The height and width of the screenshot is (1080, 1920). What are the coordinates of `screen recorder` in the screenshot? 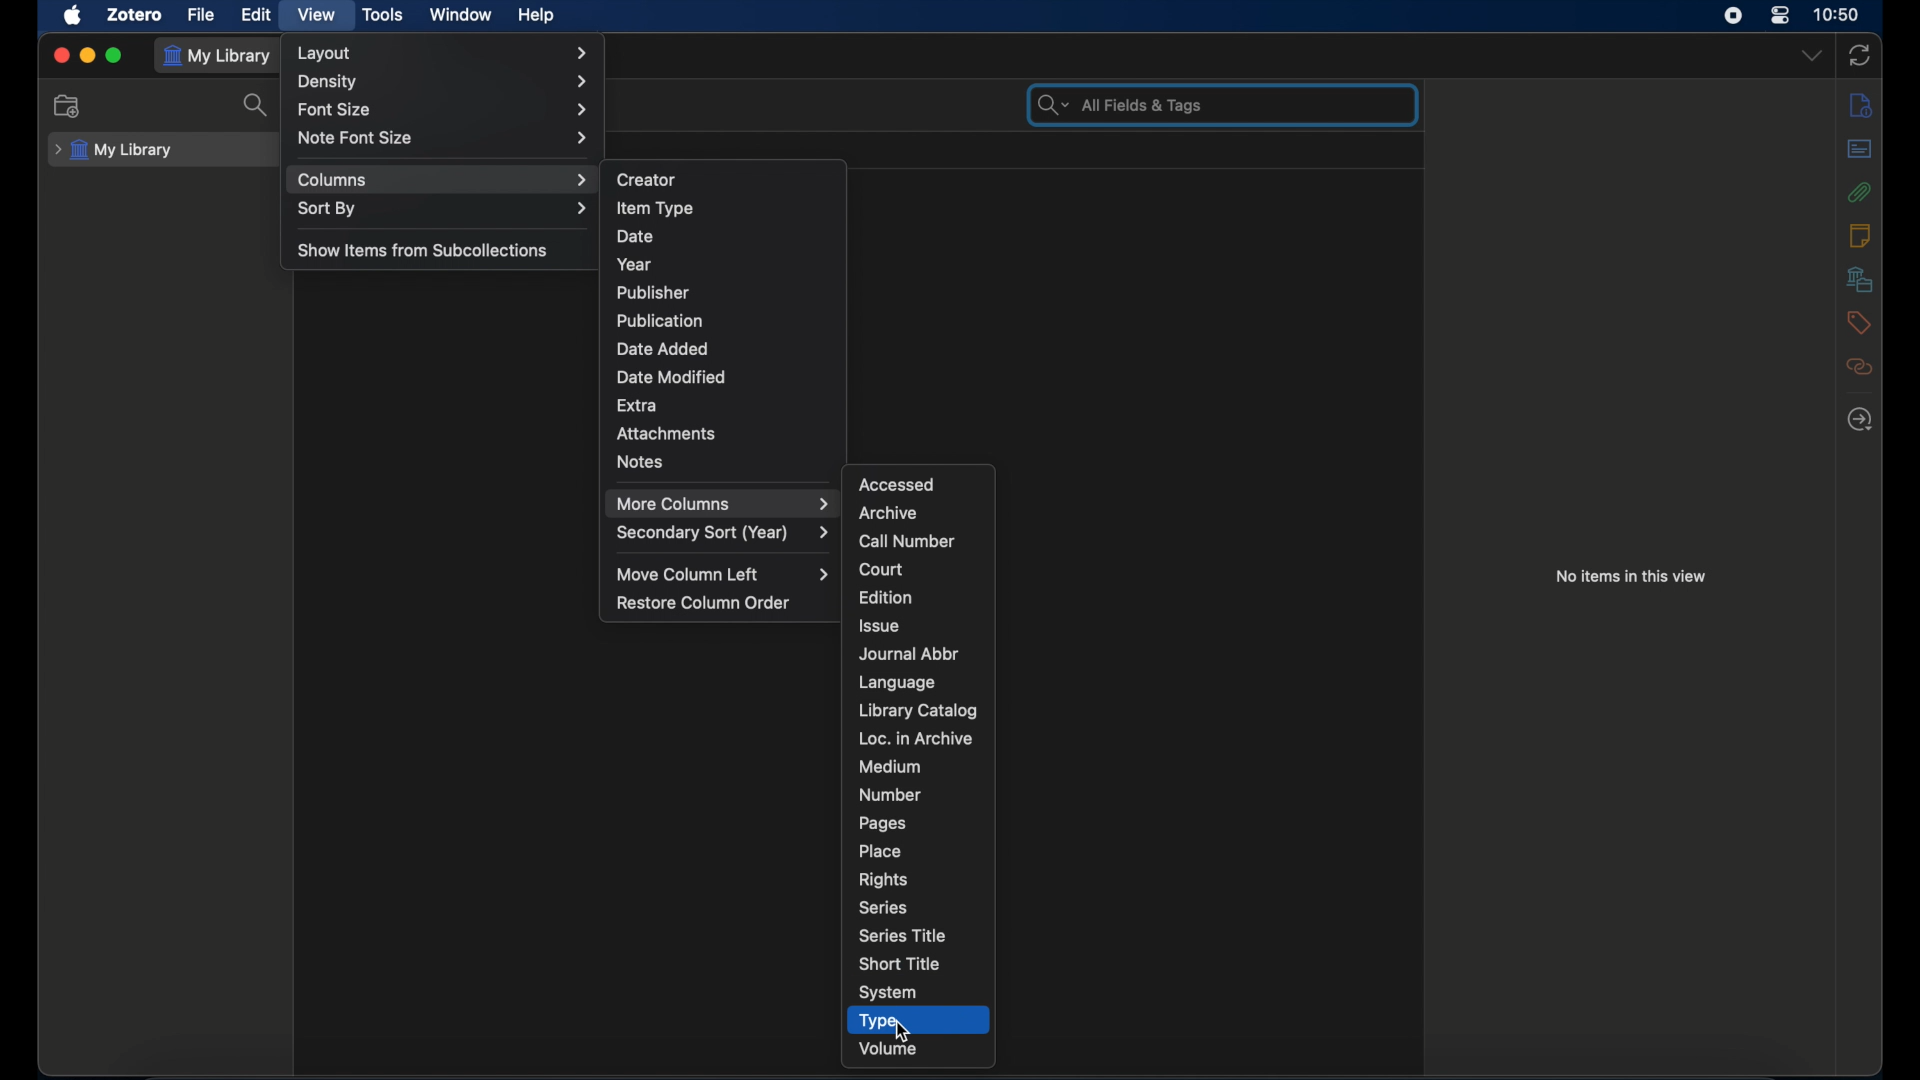 It's located at (1732, 16).